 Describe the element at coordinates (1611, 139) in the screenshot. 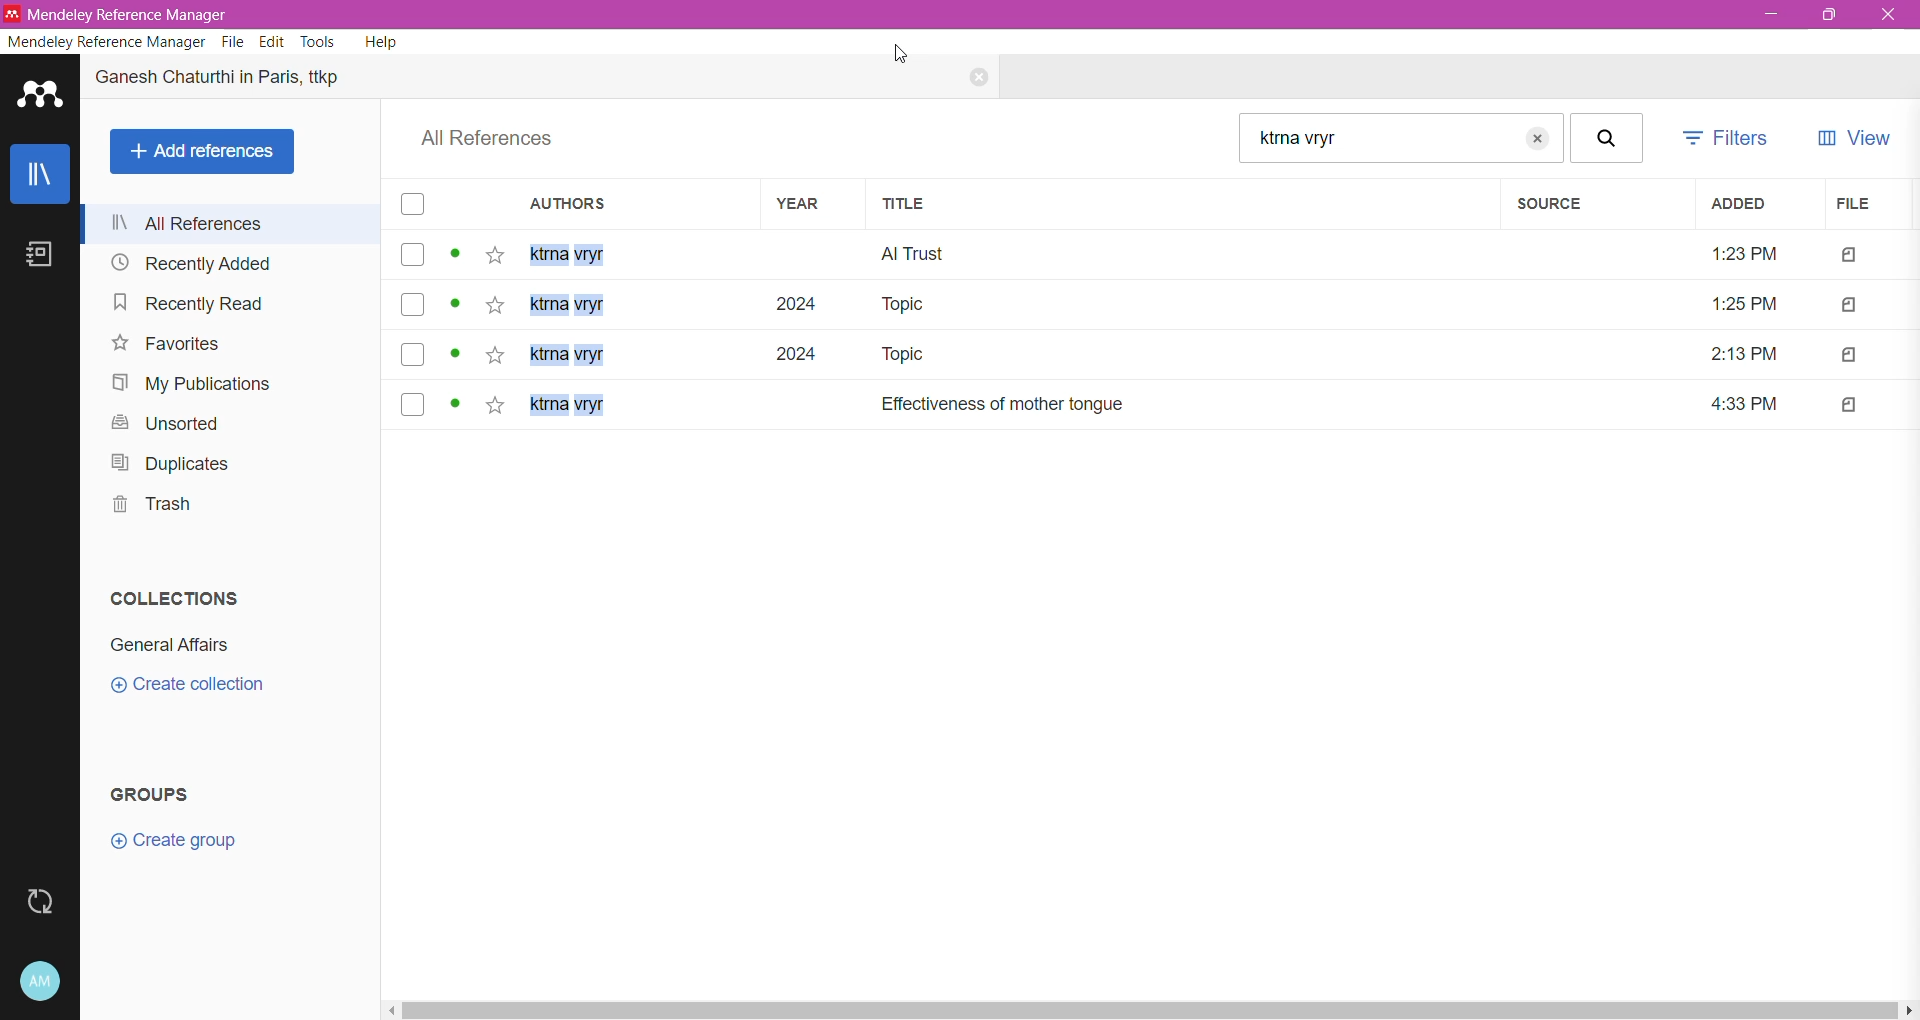

I see `Click to Search` at that location.